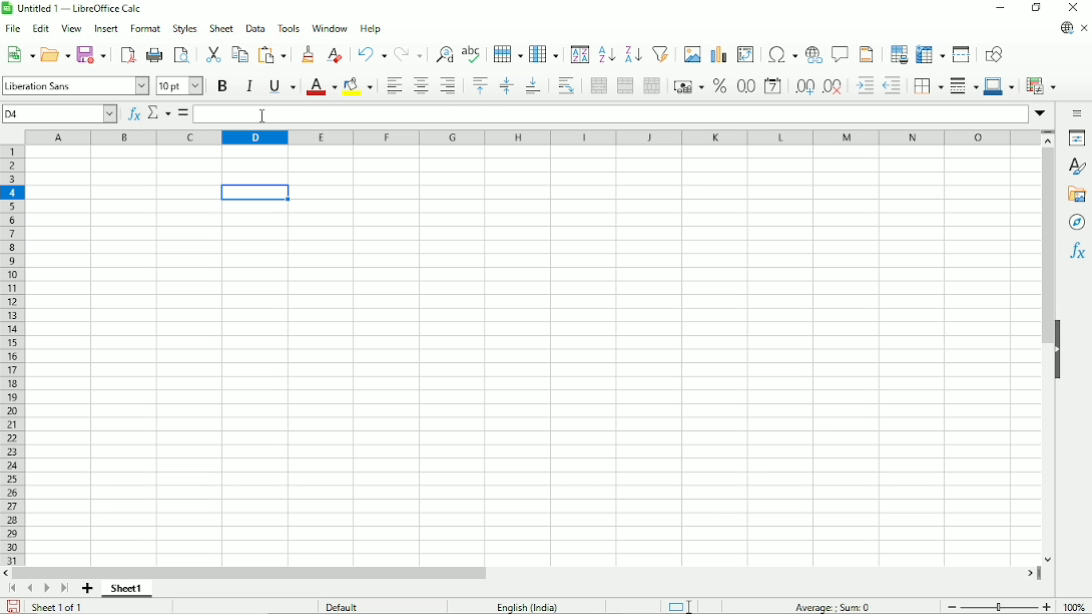 The width and height of the screenshot is (1092, 614). I want to click on Select function, so click(160, 114).